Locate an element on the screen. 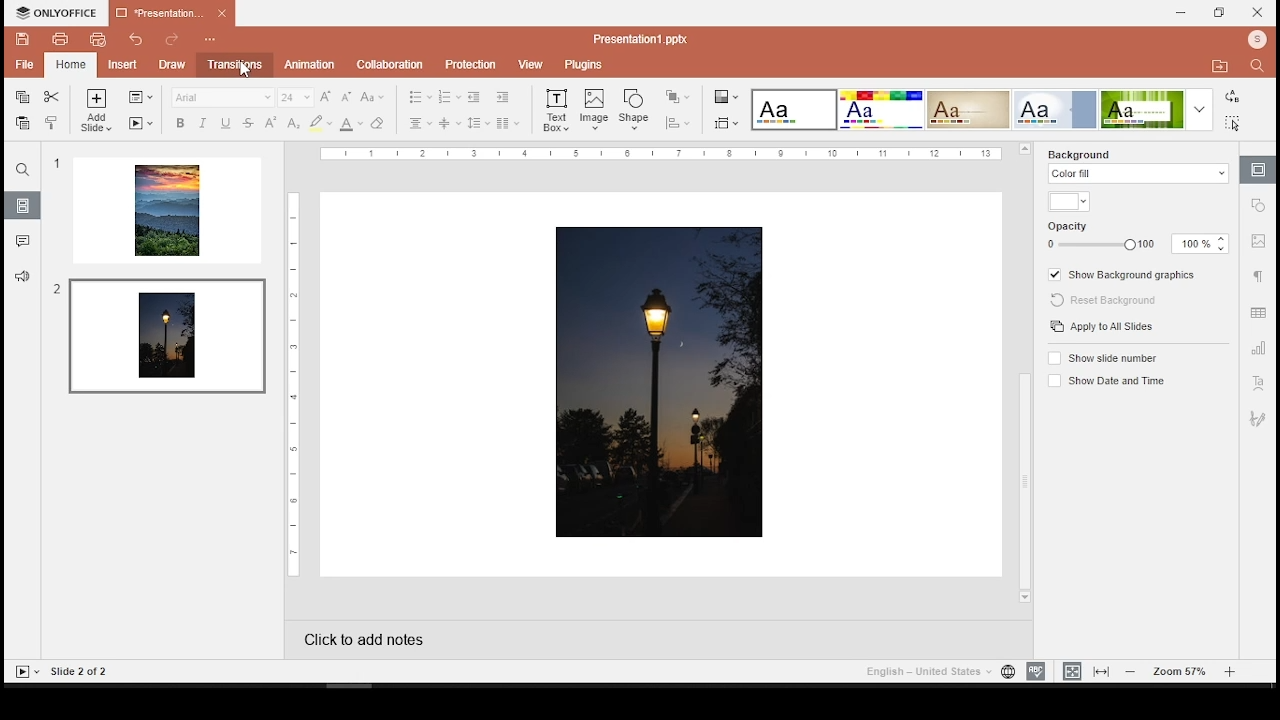 This screenshot has width=1280, height=720. slide style is located at coordinates (968, 110).